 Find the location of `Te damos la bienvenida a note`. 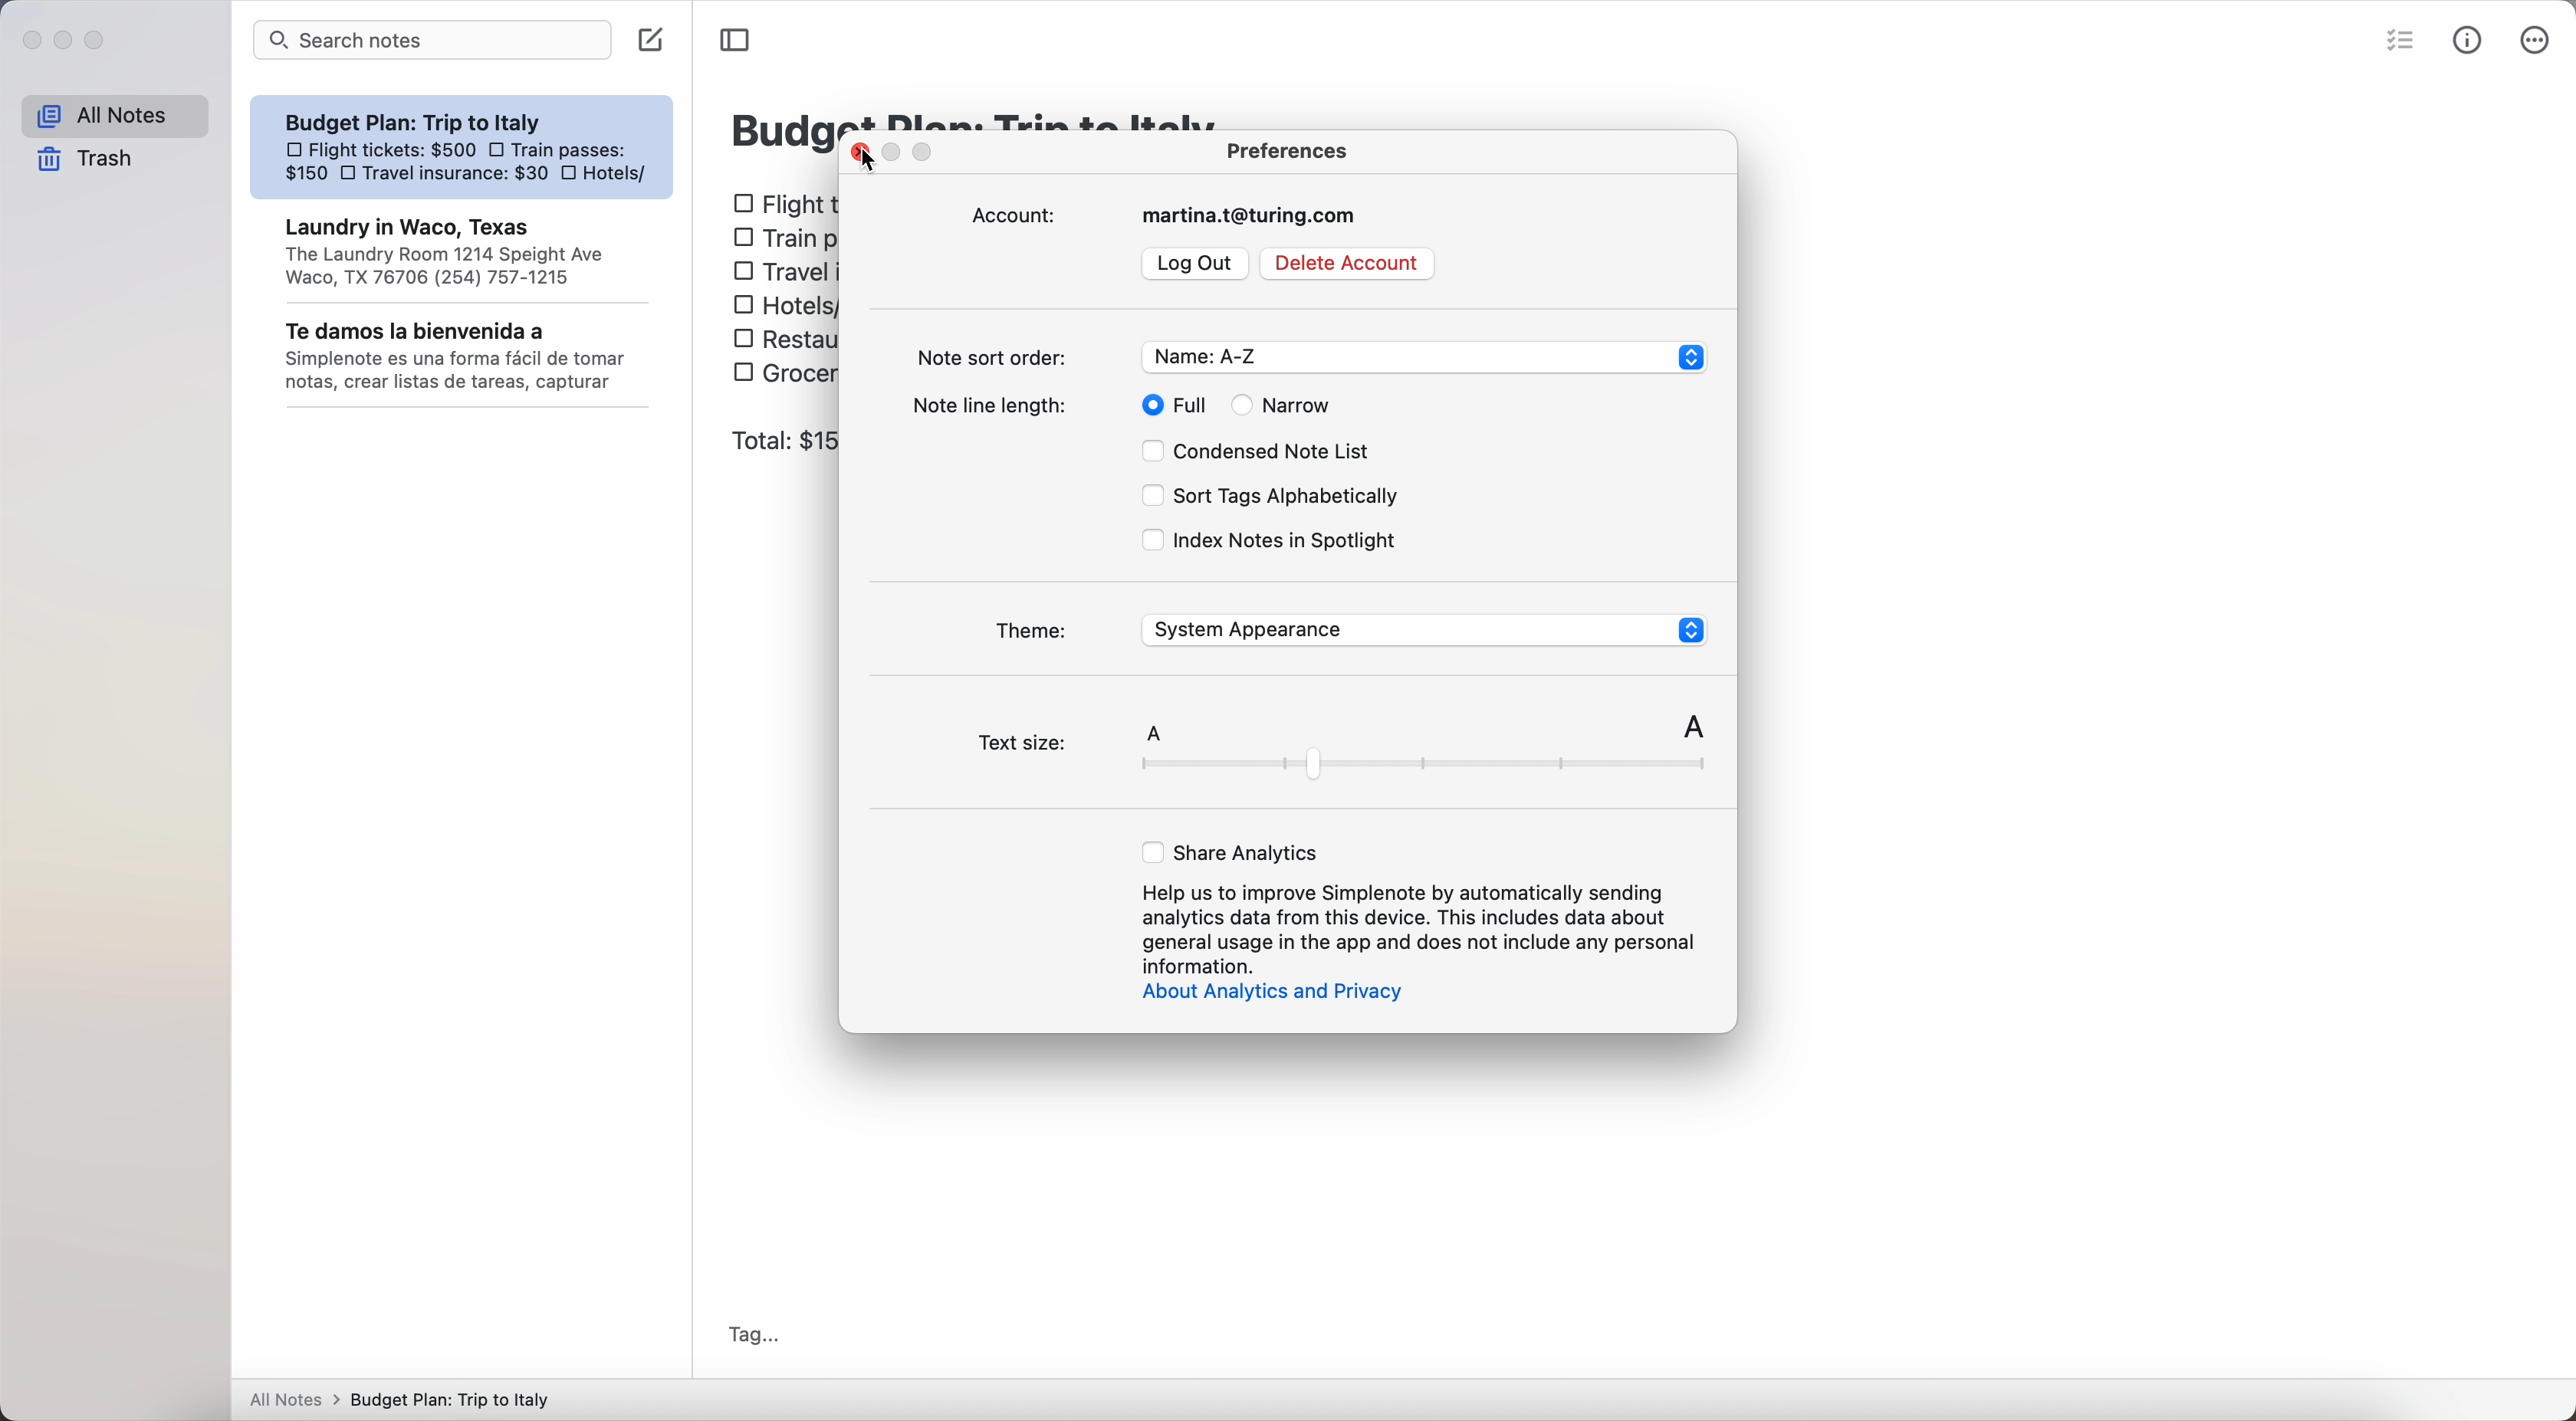

Te damos la bienvenida a note is located at coordinates (465, 357).